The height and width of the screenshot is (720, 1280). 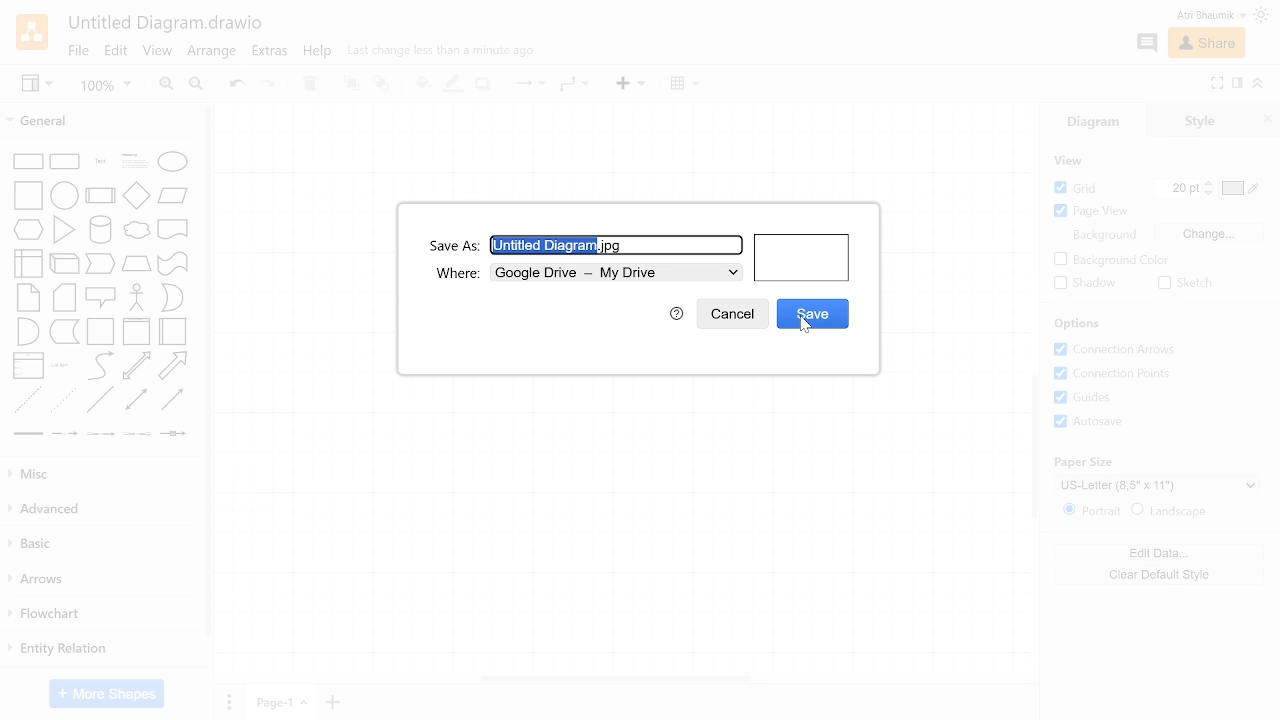 I want to click on Save as, so click(x=617, y=244).